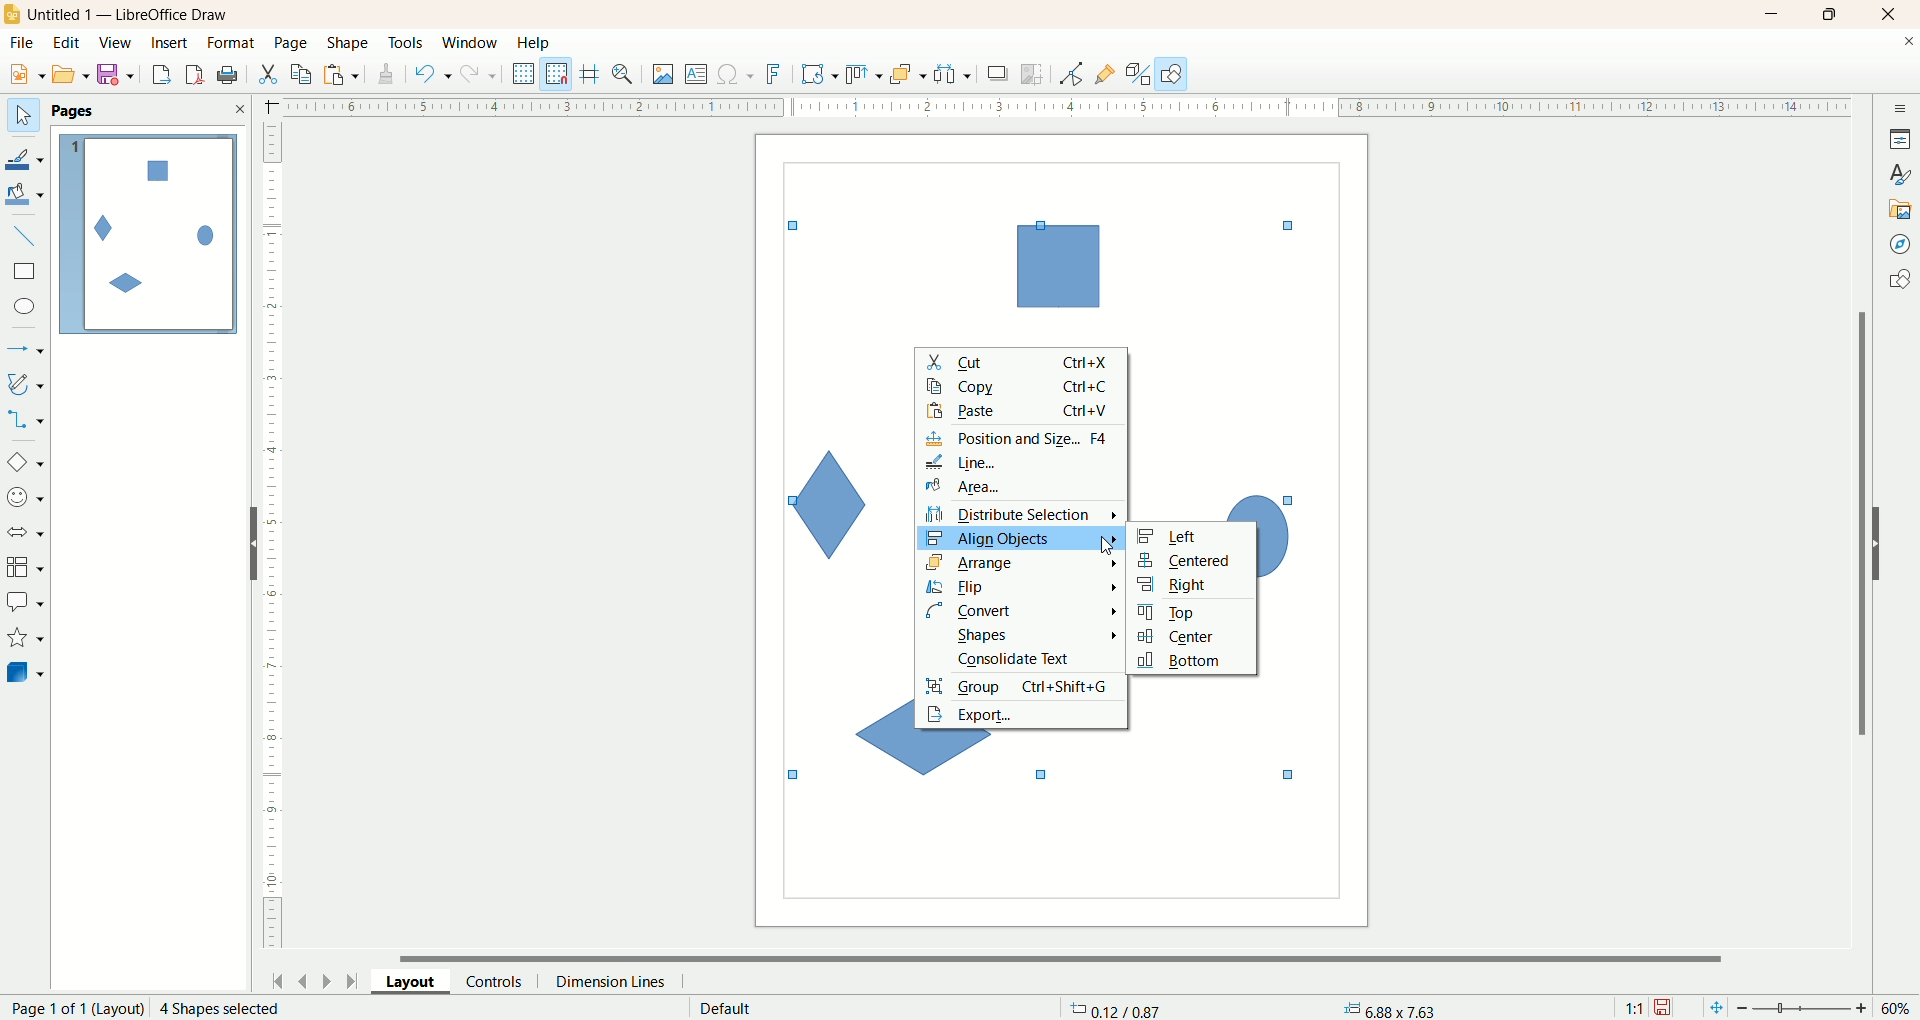  I want to click on properties, so click(1900, 139).